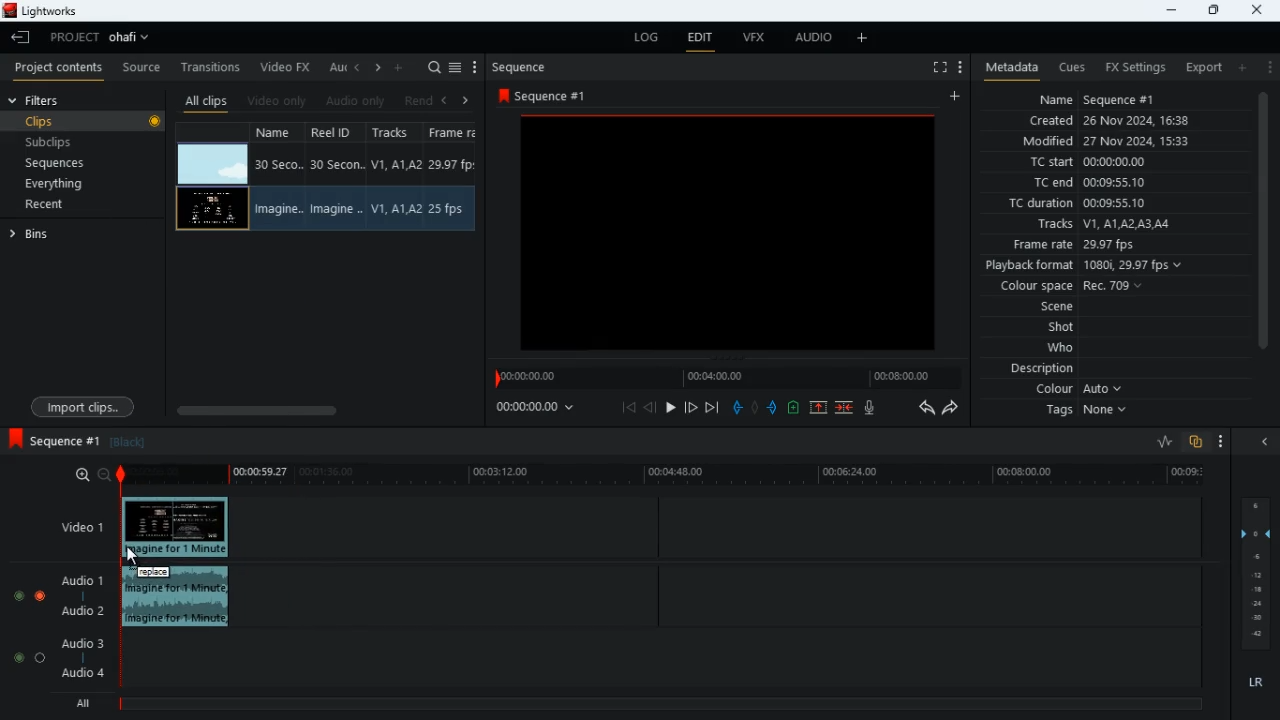 The width and height of the screenshot is (1280, 720). Describe the element at coordinates (179, 598) in the screenshot. I see `` at that location.